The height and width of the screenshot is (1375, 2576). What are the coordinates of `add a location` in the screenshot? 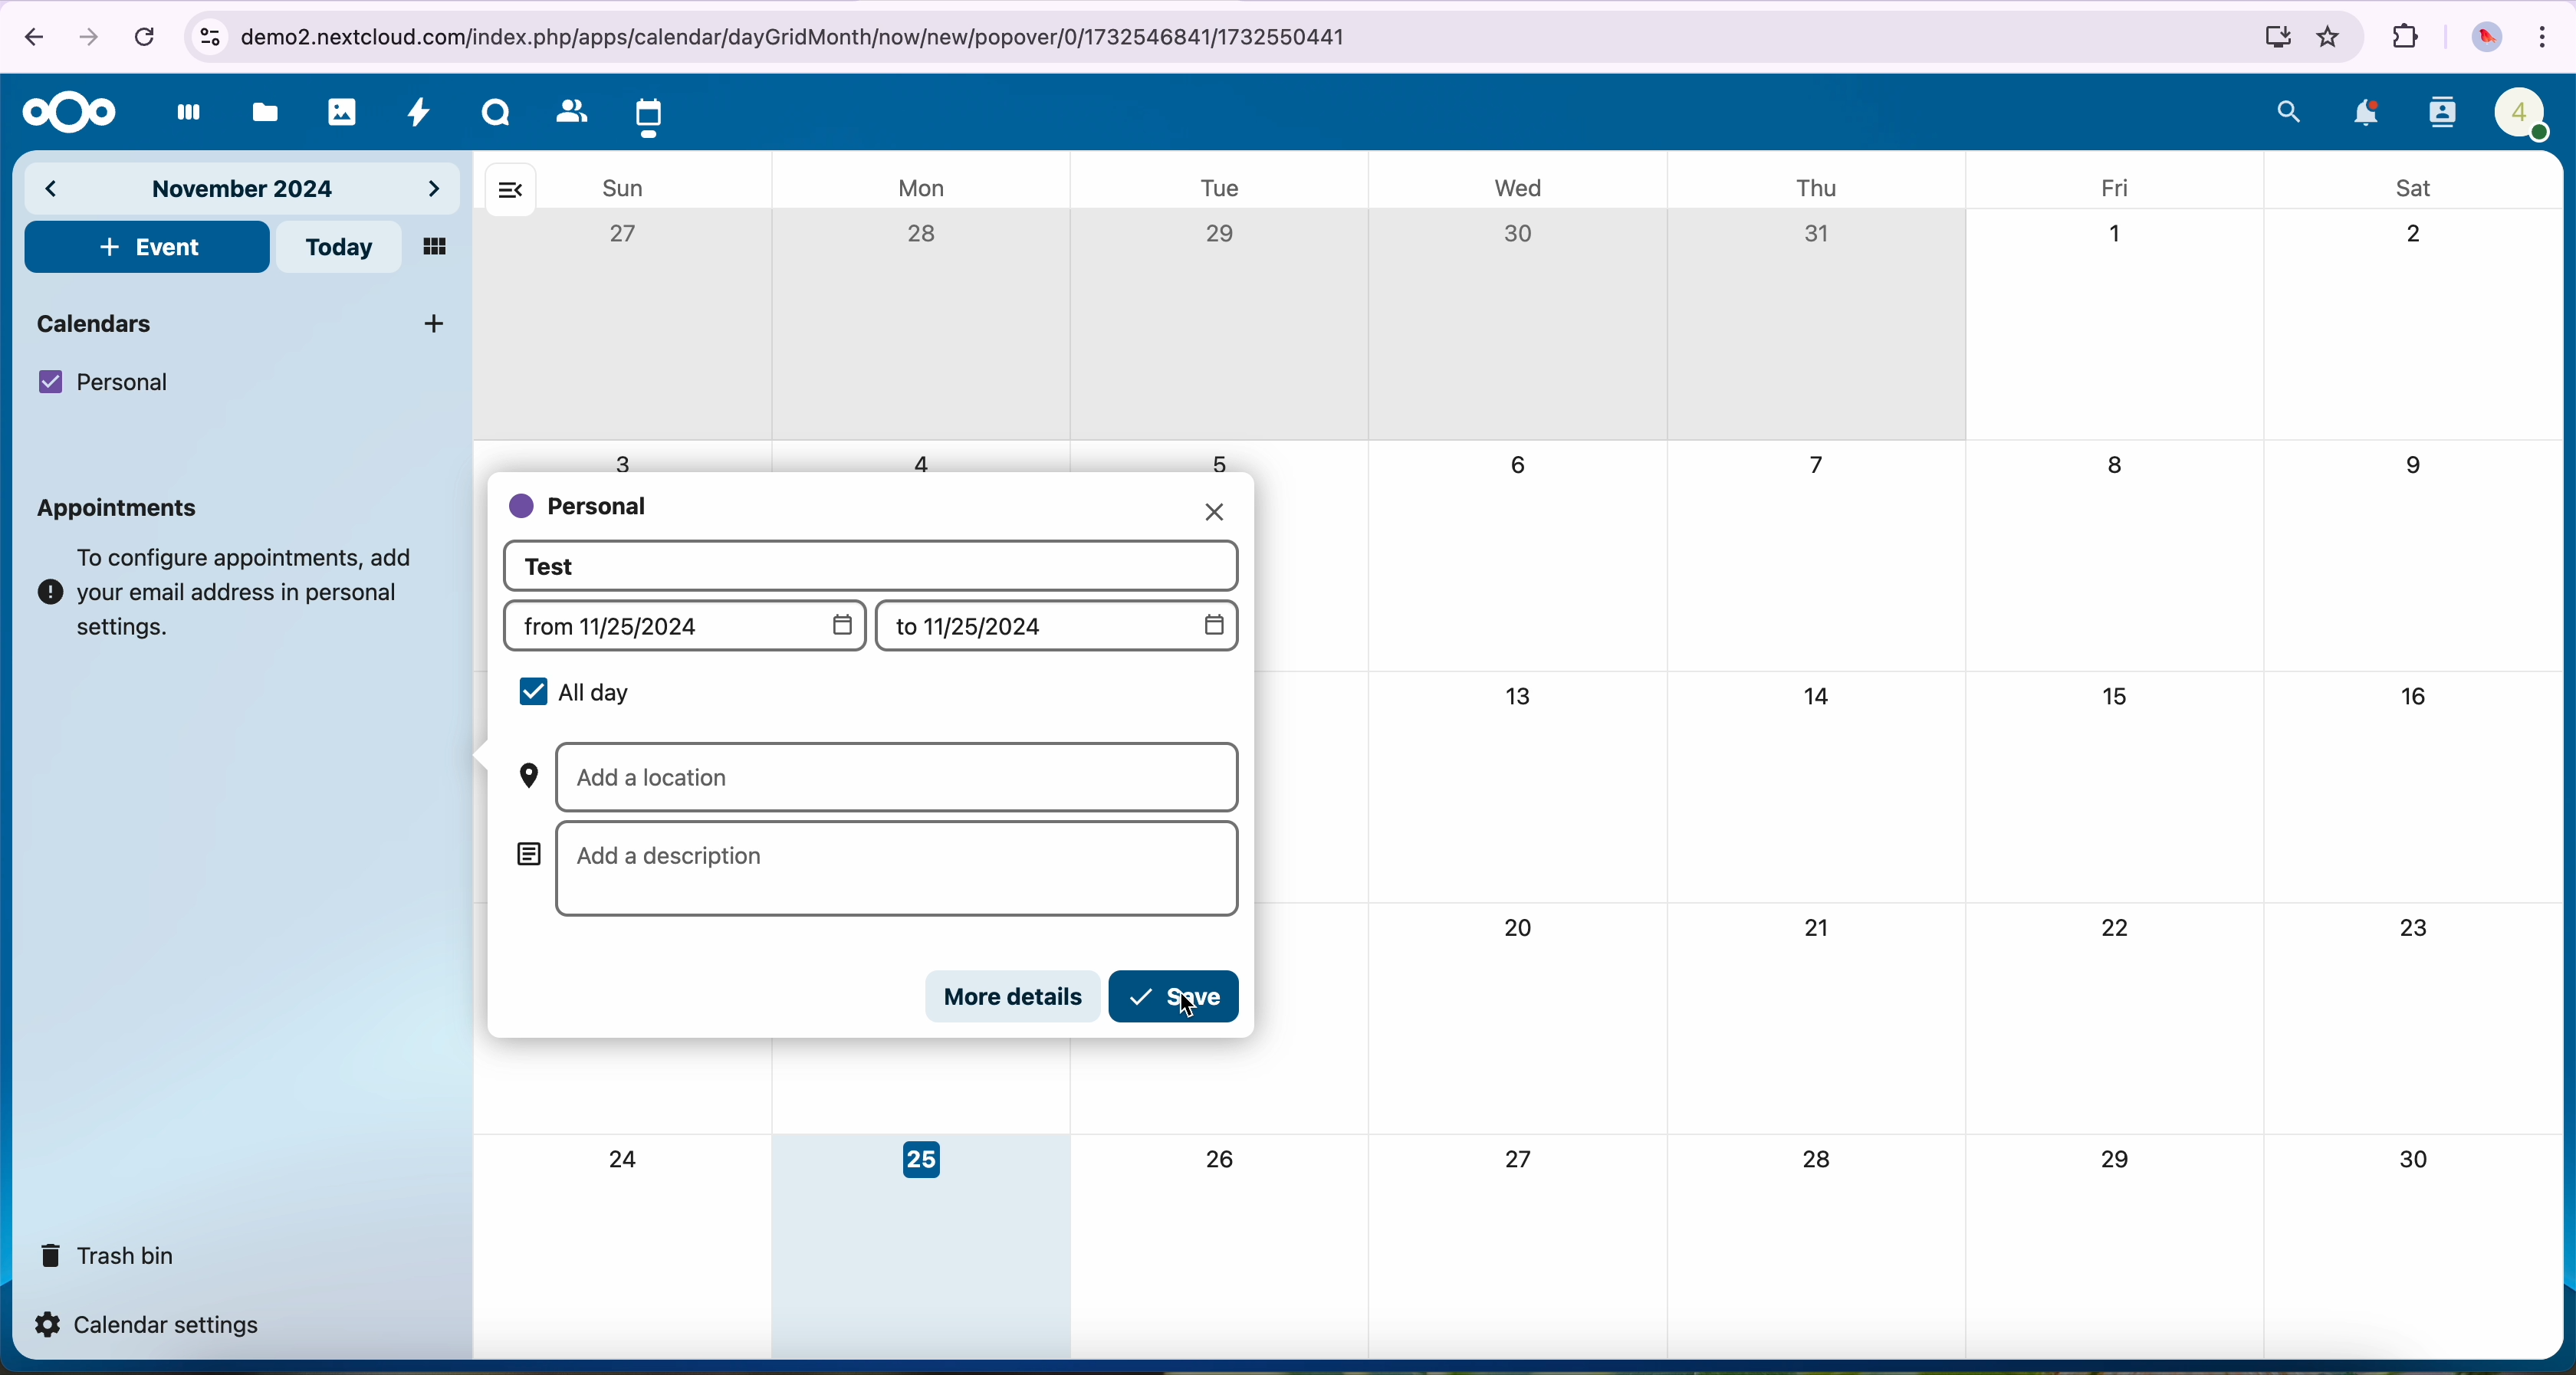 It's located at (872, 778).